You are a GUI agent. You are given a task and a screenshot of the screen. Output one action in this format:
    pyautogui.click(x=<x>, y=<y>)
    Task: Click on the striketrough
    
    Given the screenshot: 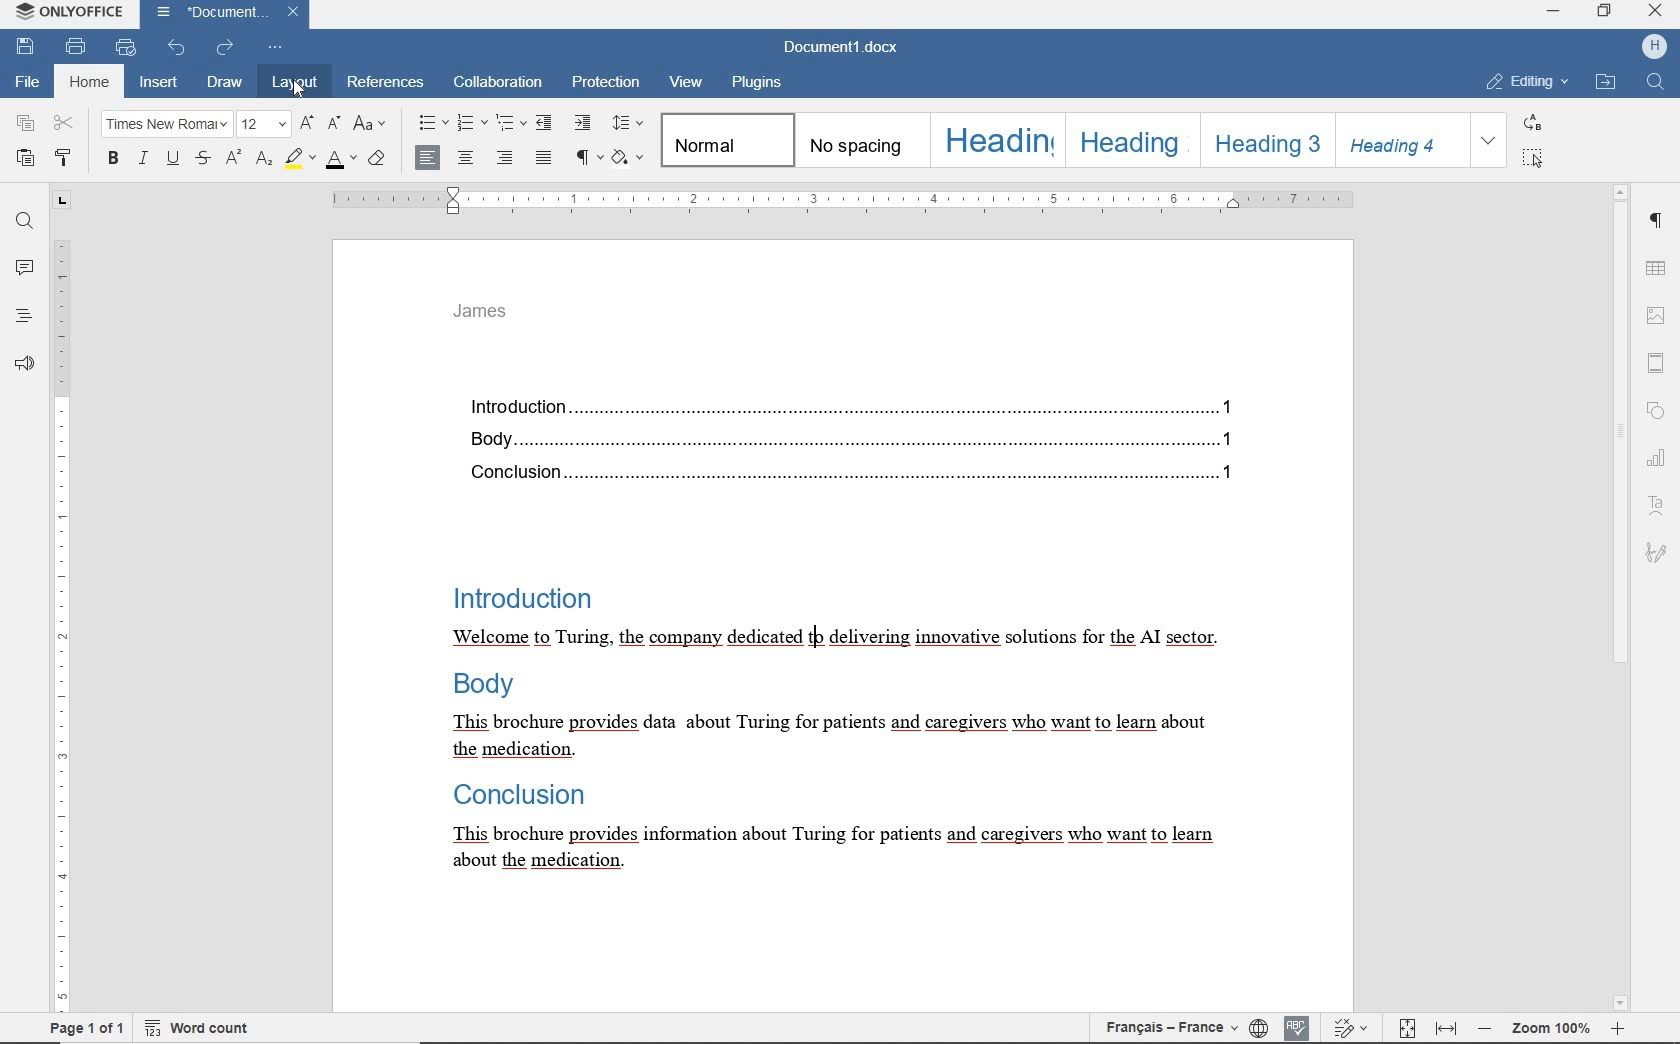 What is the action you would take?
    pyautogui.click(x=203, y=158)
    